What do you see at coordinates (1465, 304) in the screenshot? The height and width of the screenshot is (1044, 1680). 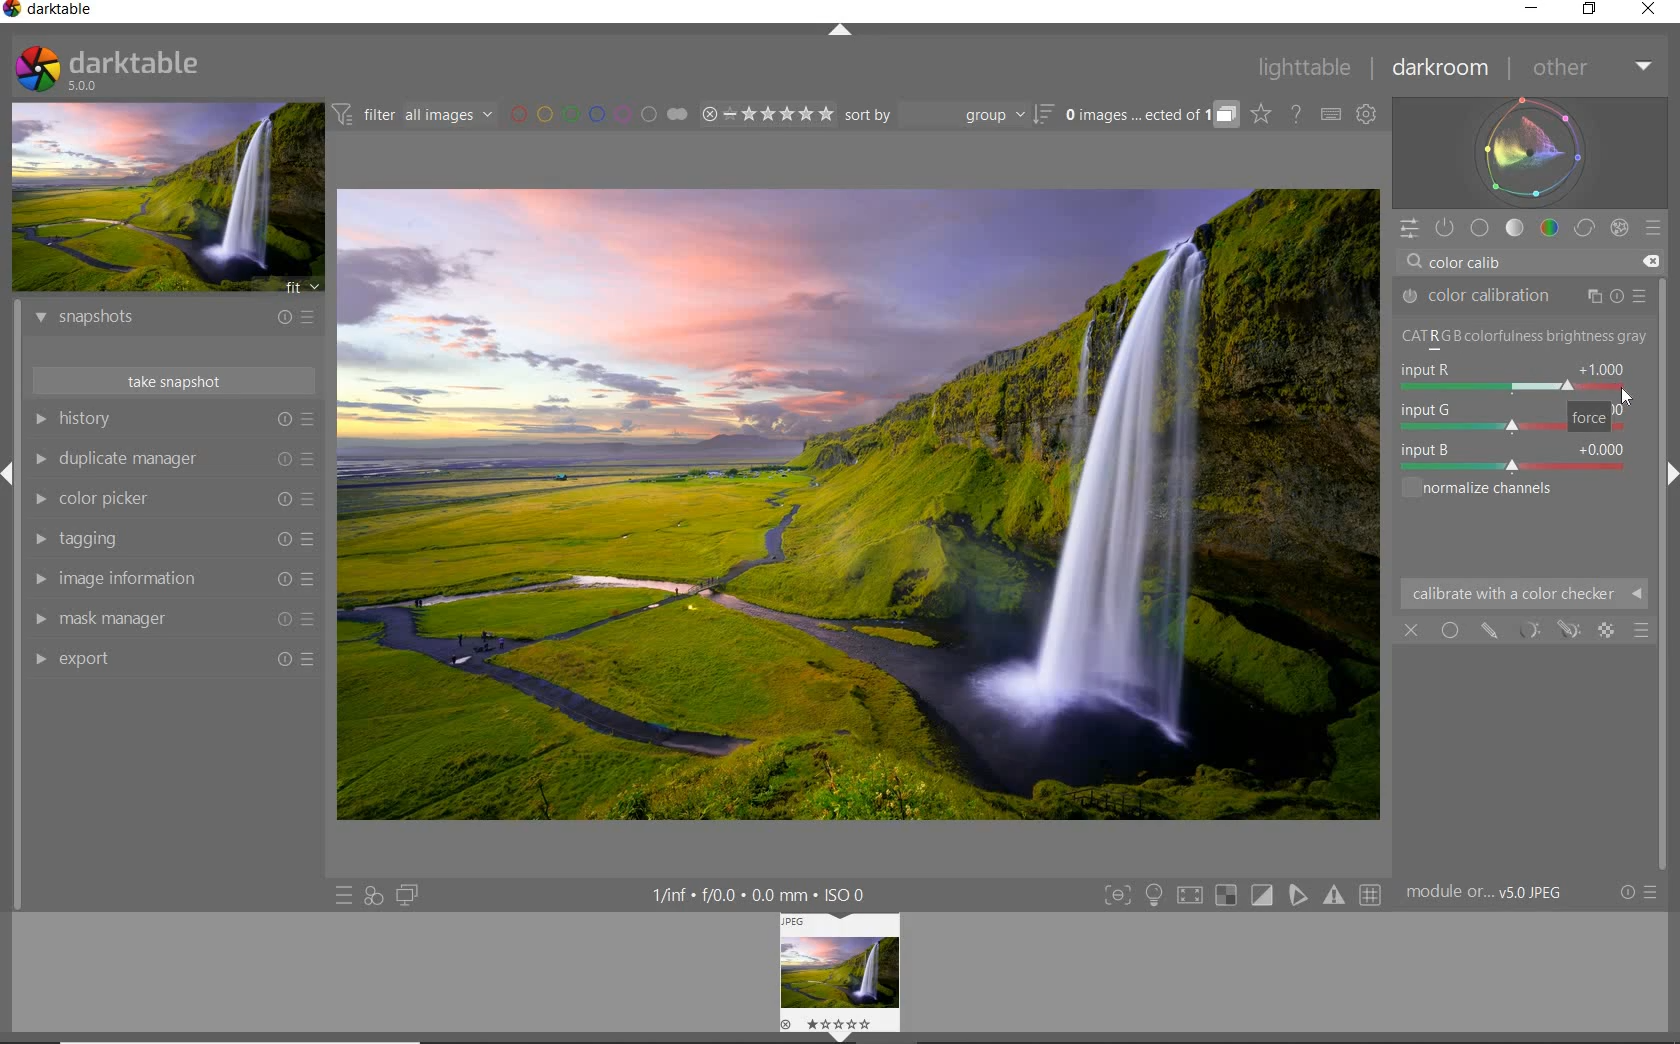 I see `cursor` at bounding box center [1465, 304].